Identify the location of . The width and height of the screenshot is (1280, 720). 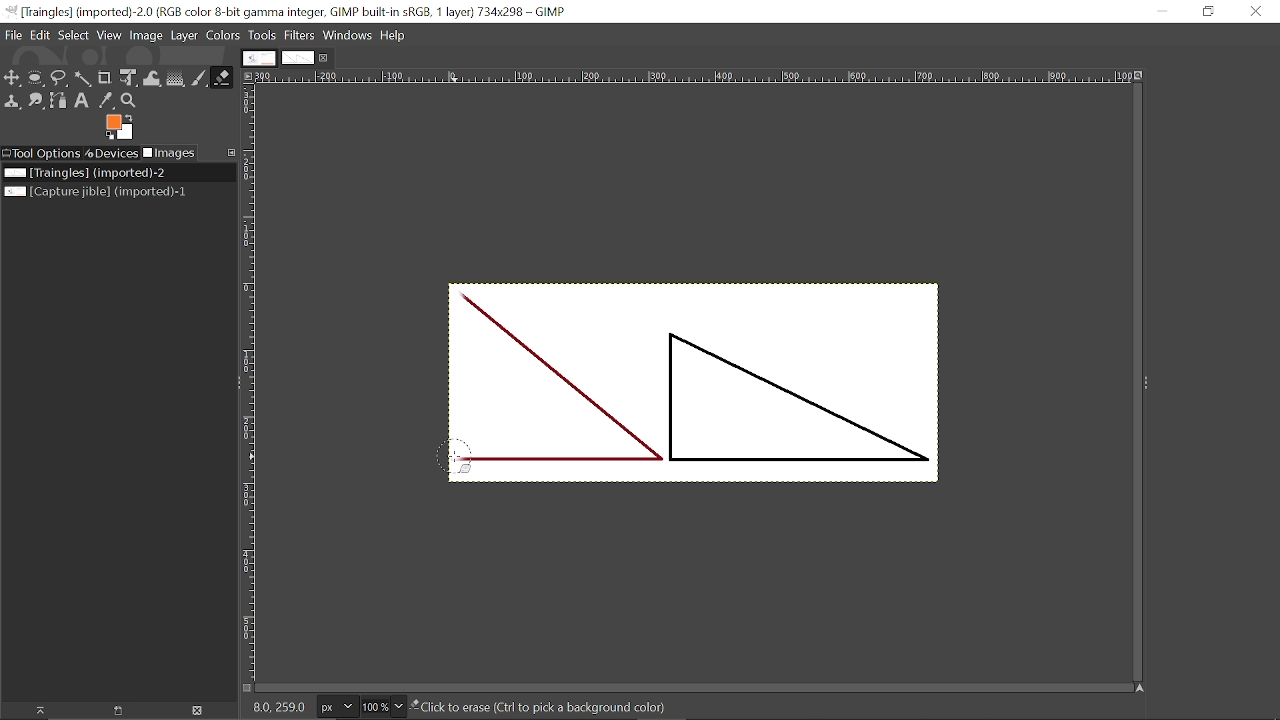
(261, 36).